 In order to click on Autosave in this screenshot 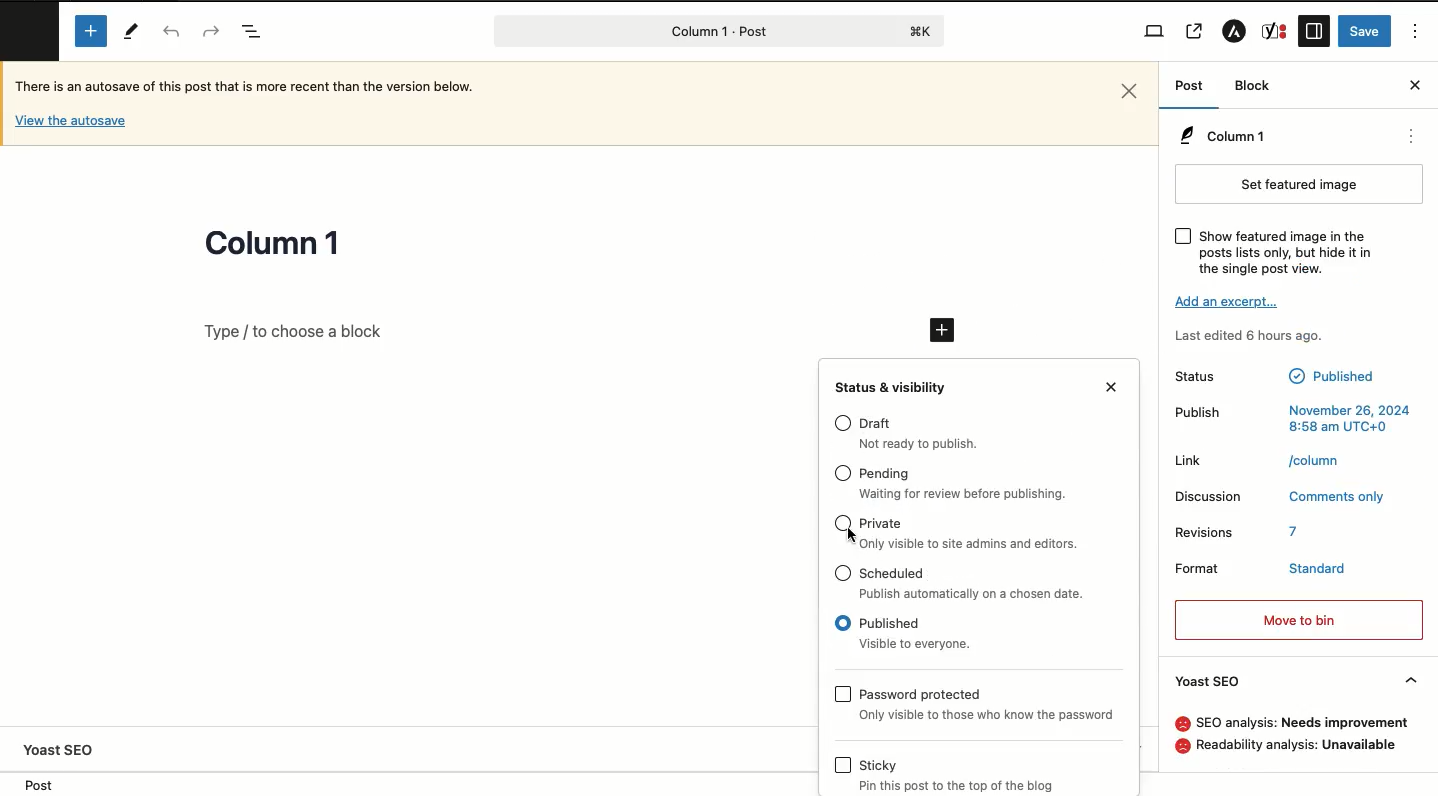, I will do `click(260, 90)`.